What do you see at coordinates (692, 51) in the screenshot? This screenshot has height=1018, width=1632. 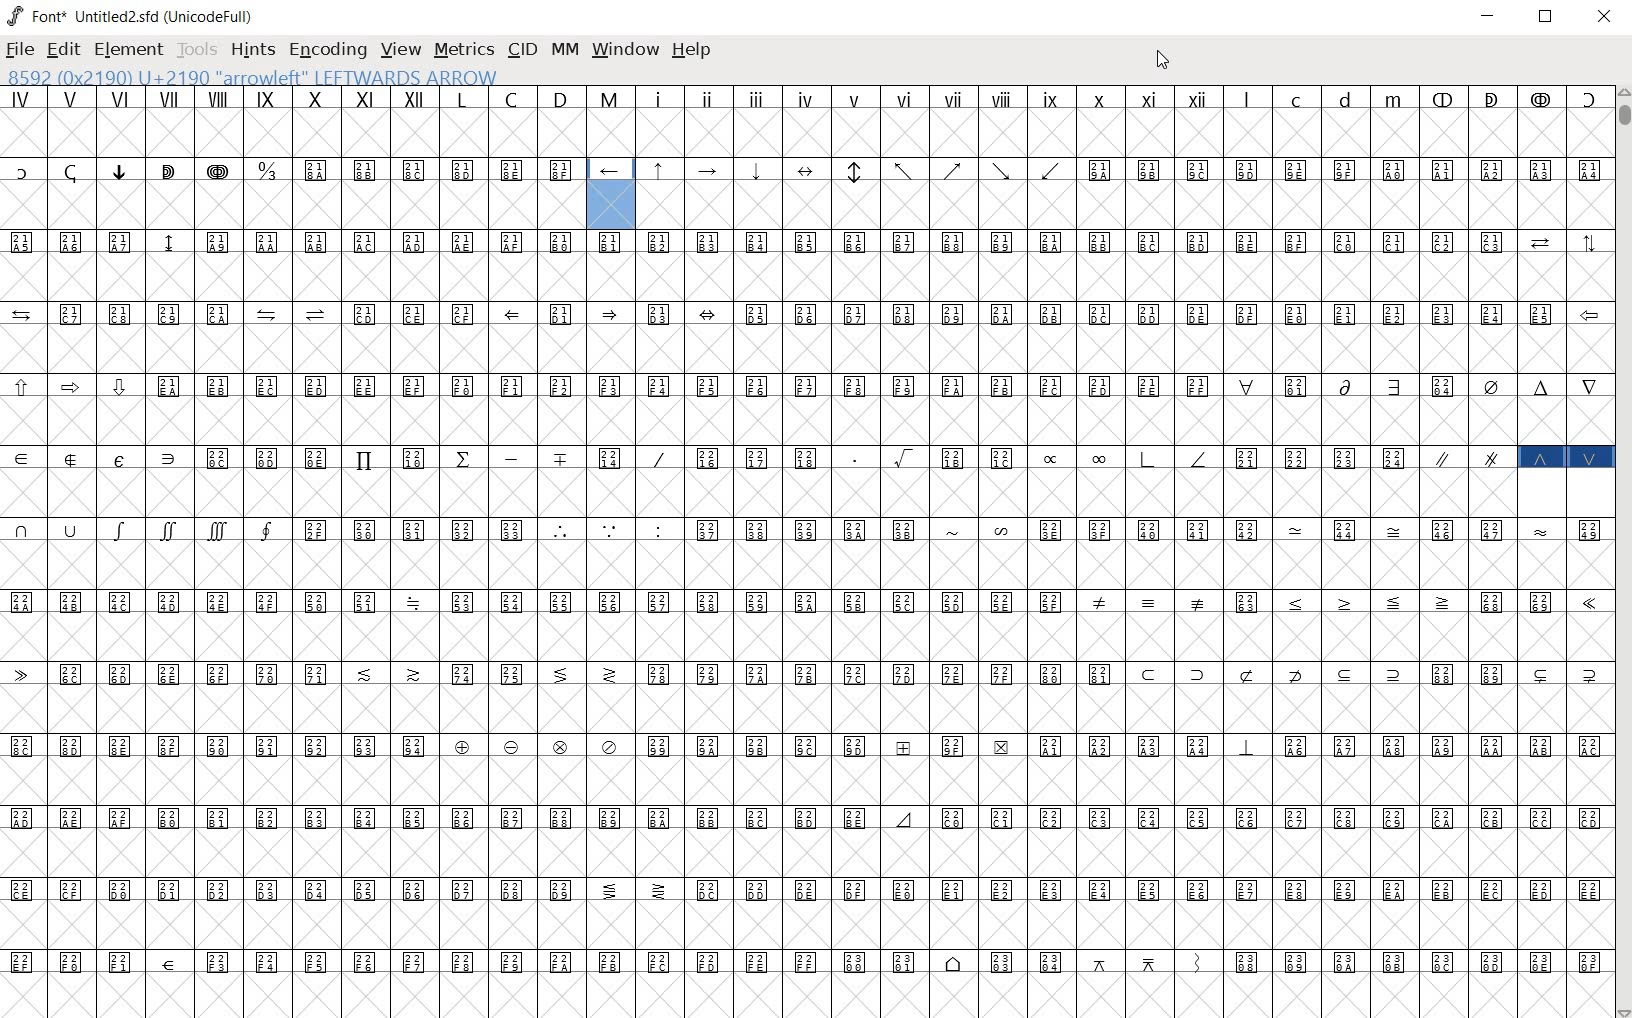 I see `help` at bounding box center [692, 51].